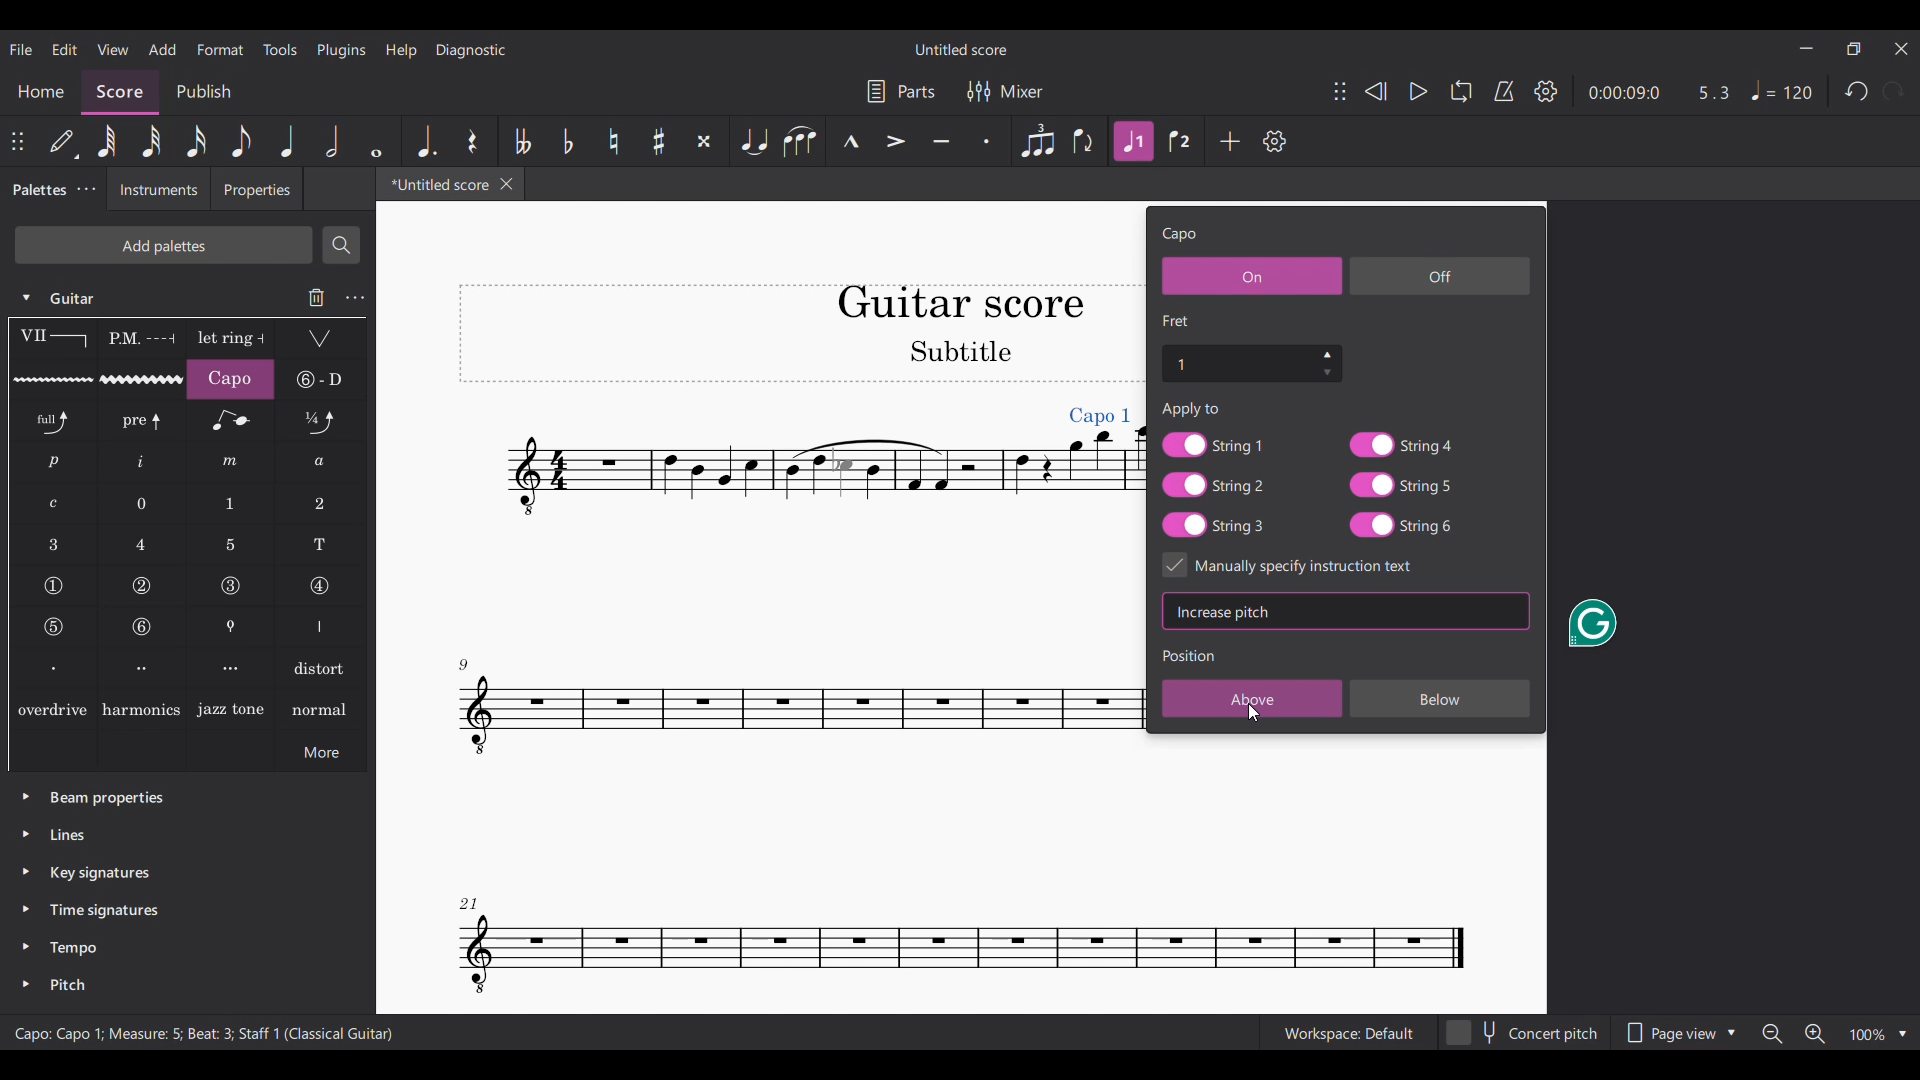  I want to click on String tunings, so click(321, 379).